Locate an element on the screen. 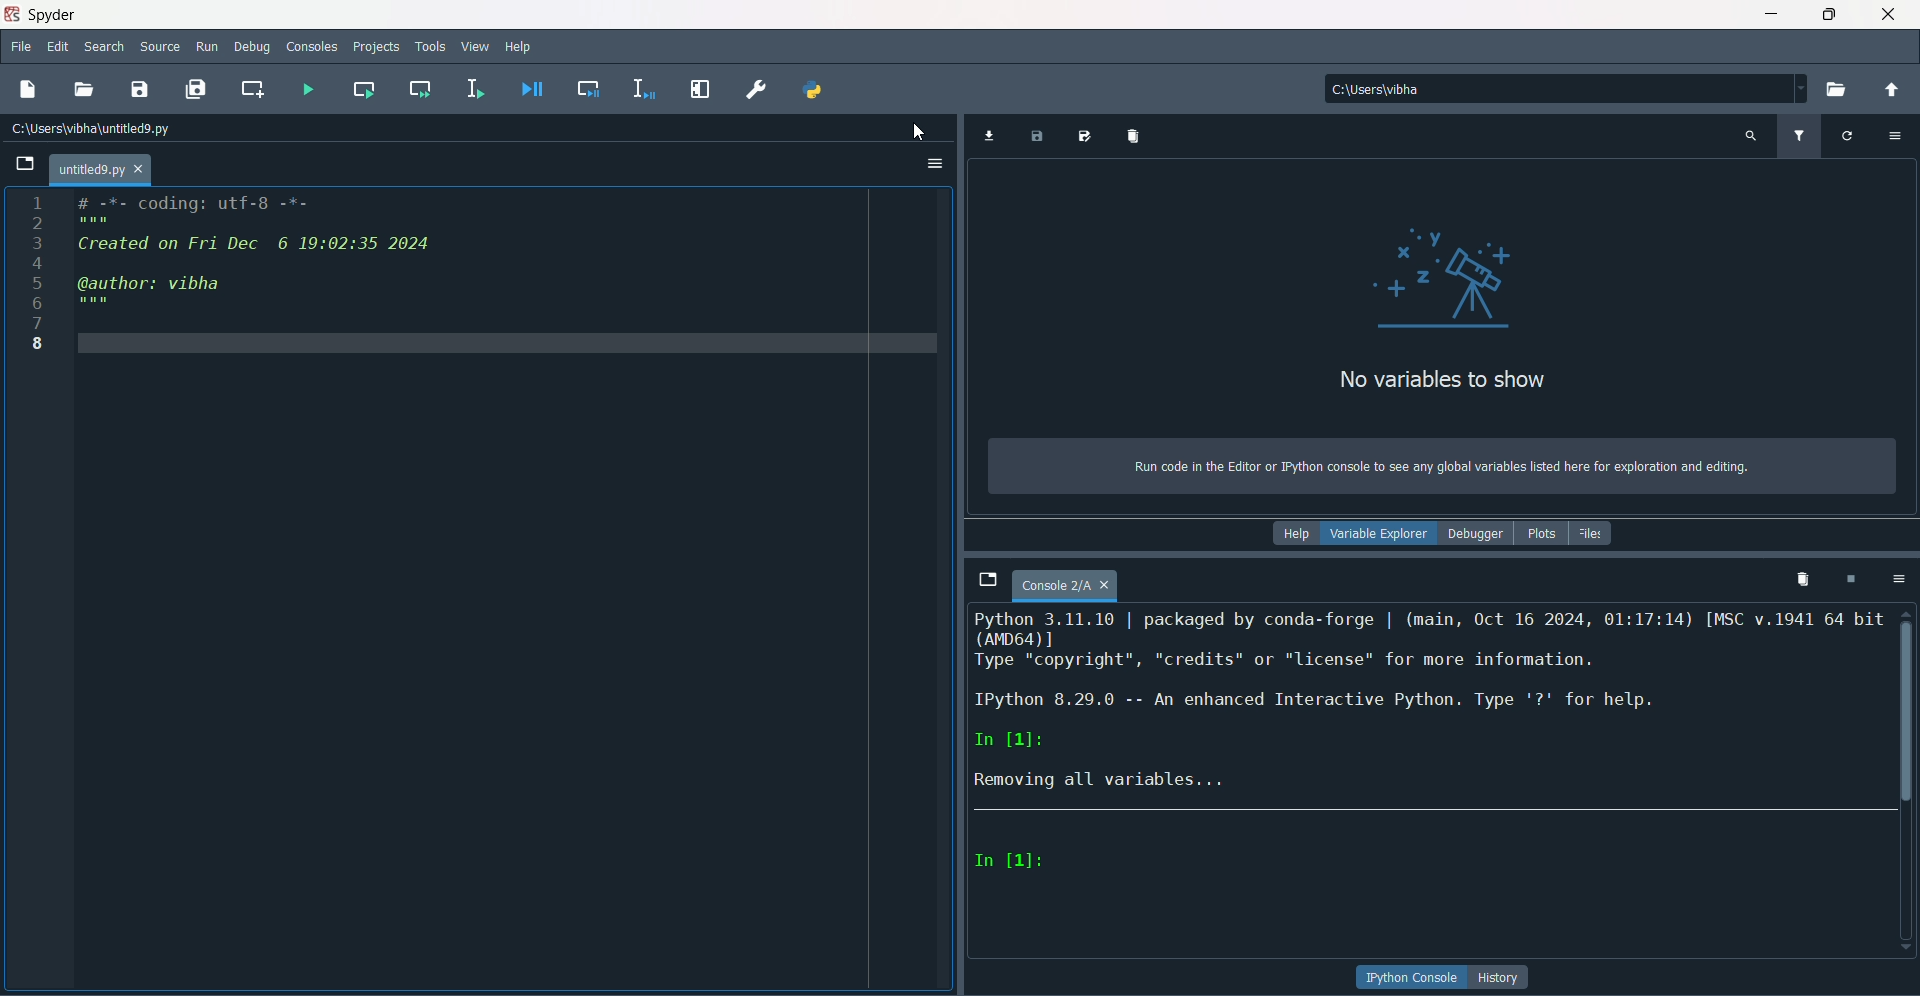 This screenshot has height=996, width=1920. character is located at coordinates (1011, 861).